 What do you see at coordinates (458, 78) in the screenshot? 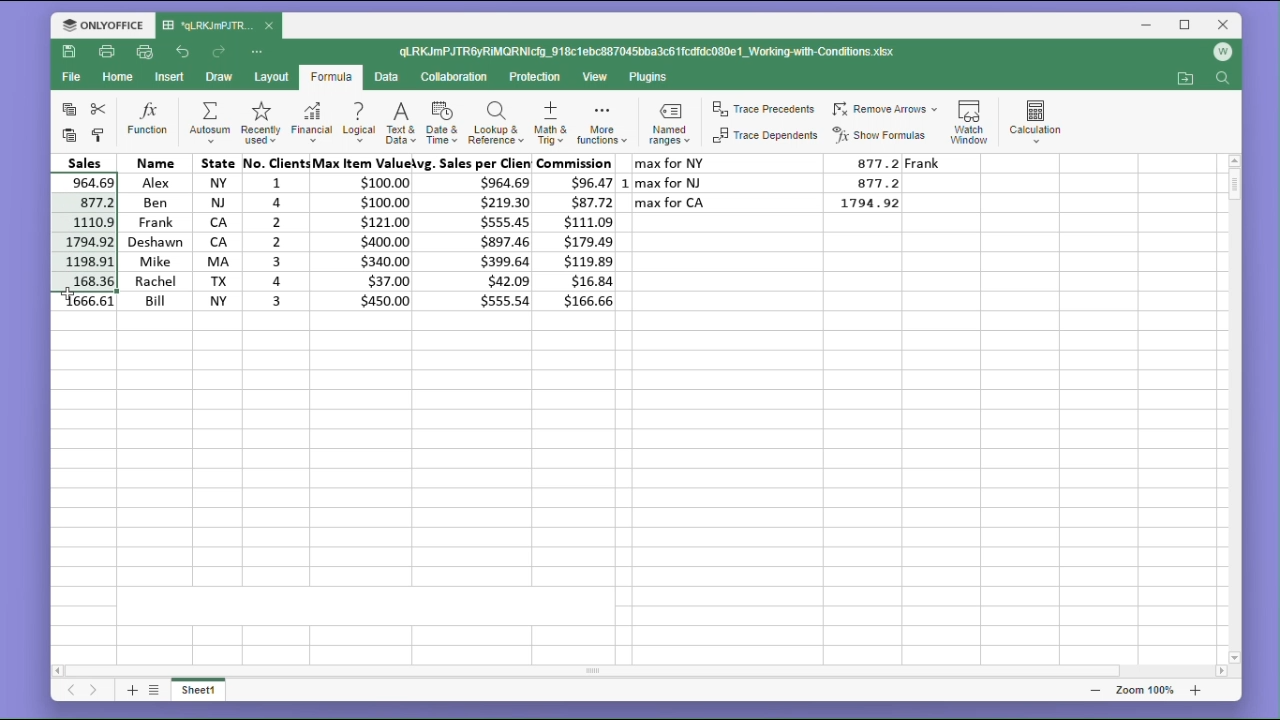
I see `collaboration` at bounding box center [458, 78].